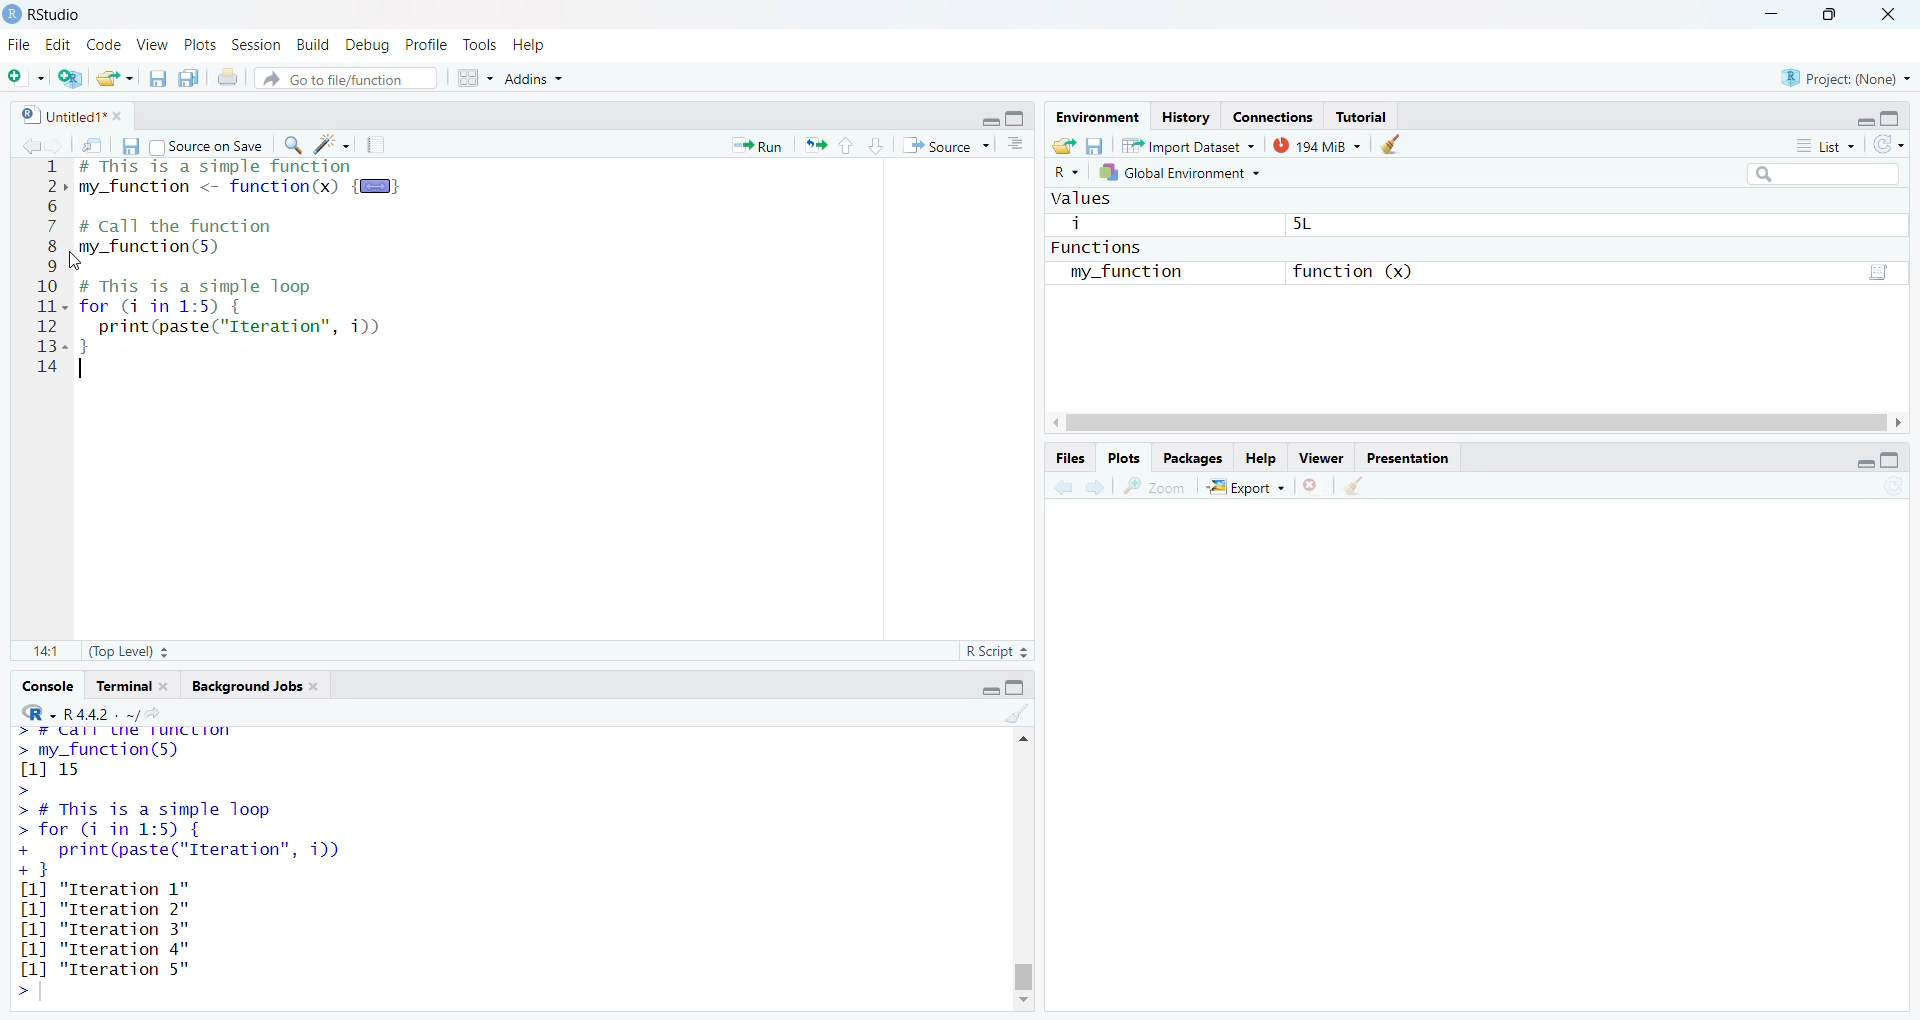 This screenshot has height=1020, width=1920. What do you see at coordinates (1068, 460) in the screenshot?
I see `files` at bounding box center [1068, 460].